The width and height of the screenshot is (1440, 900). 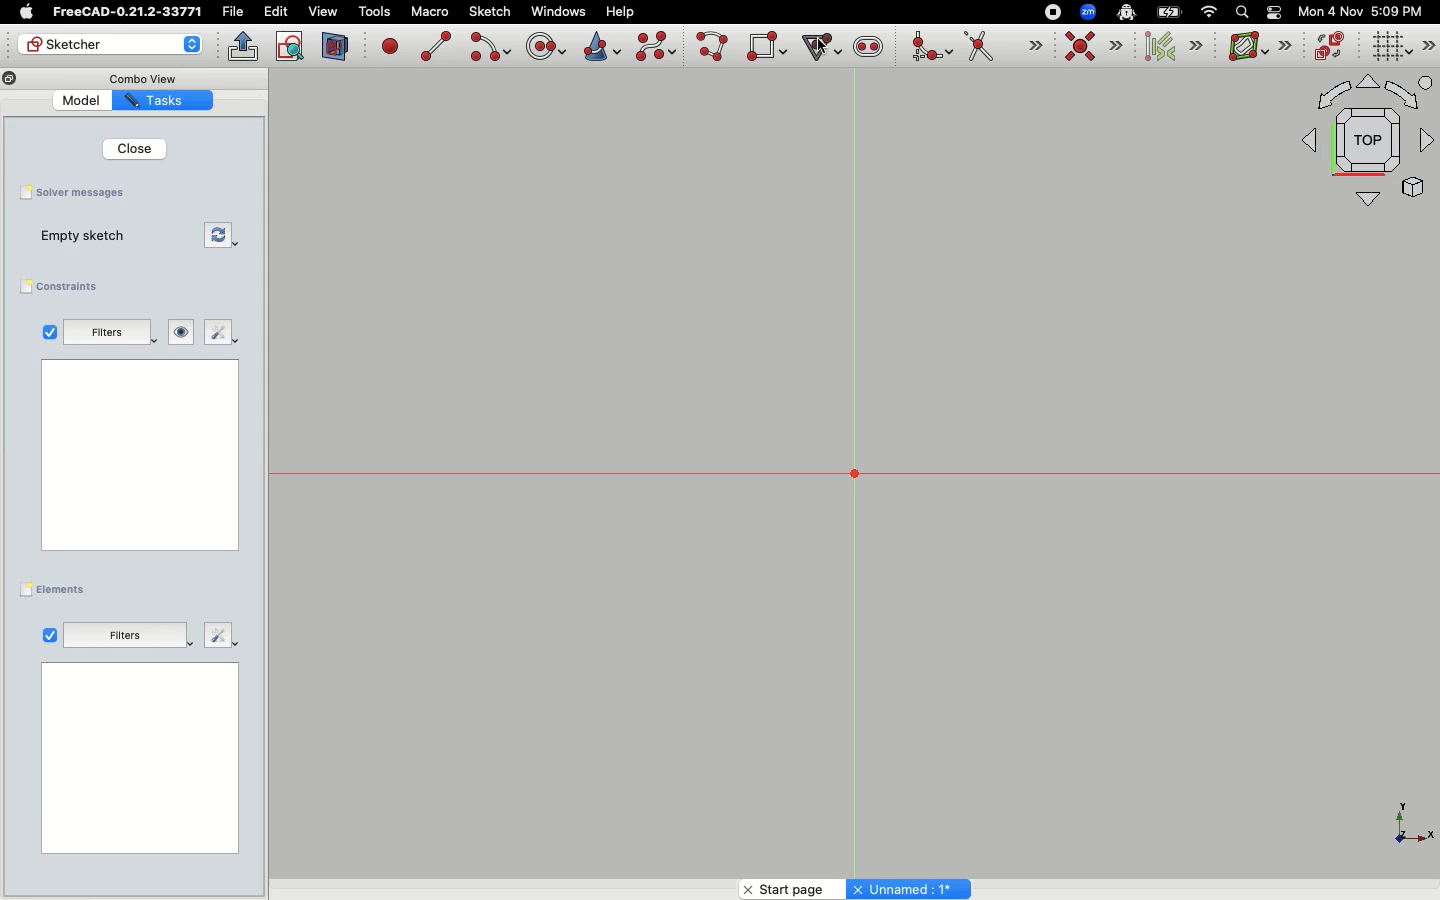 I want to click on Switch virtual space, so click(x=1332, y=47).